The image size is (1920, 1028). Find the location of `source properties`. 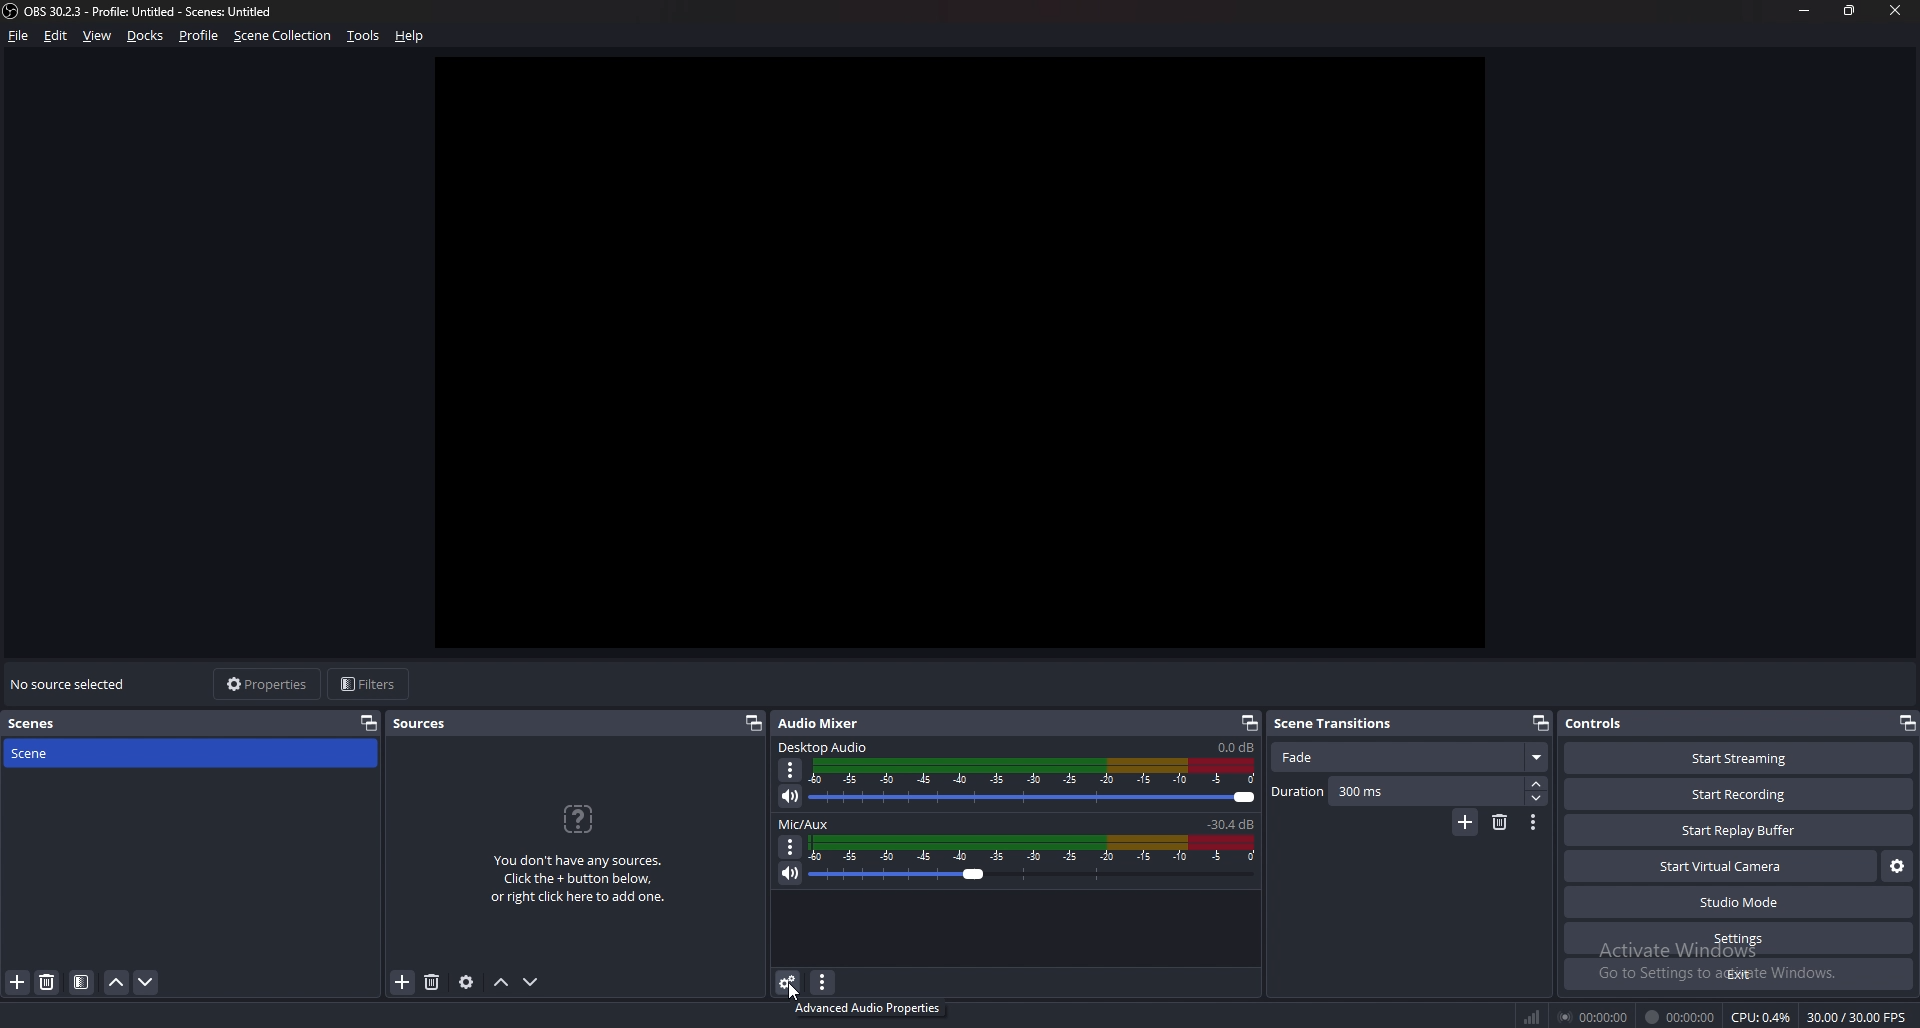

source properties is located at coordinates (466, 982).